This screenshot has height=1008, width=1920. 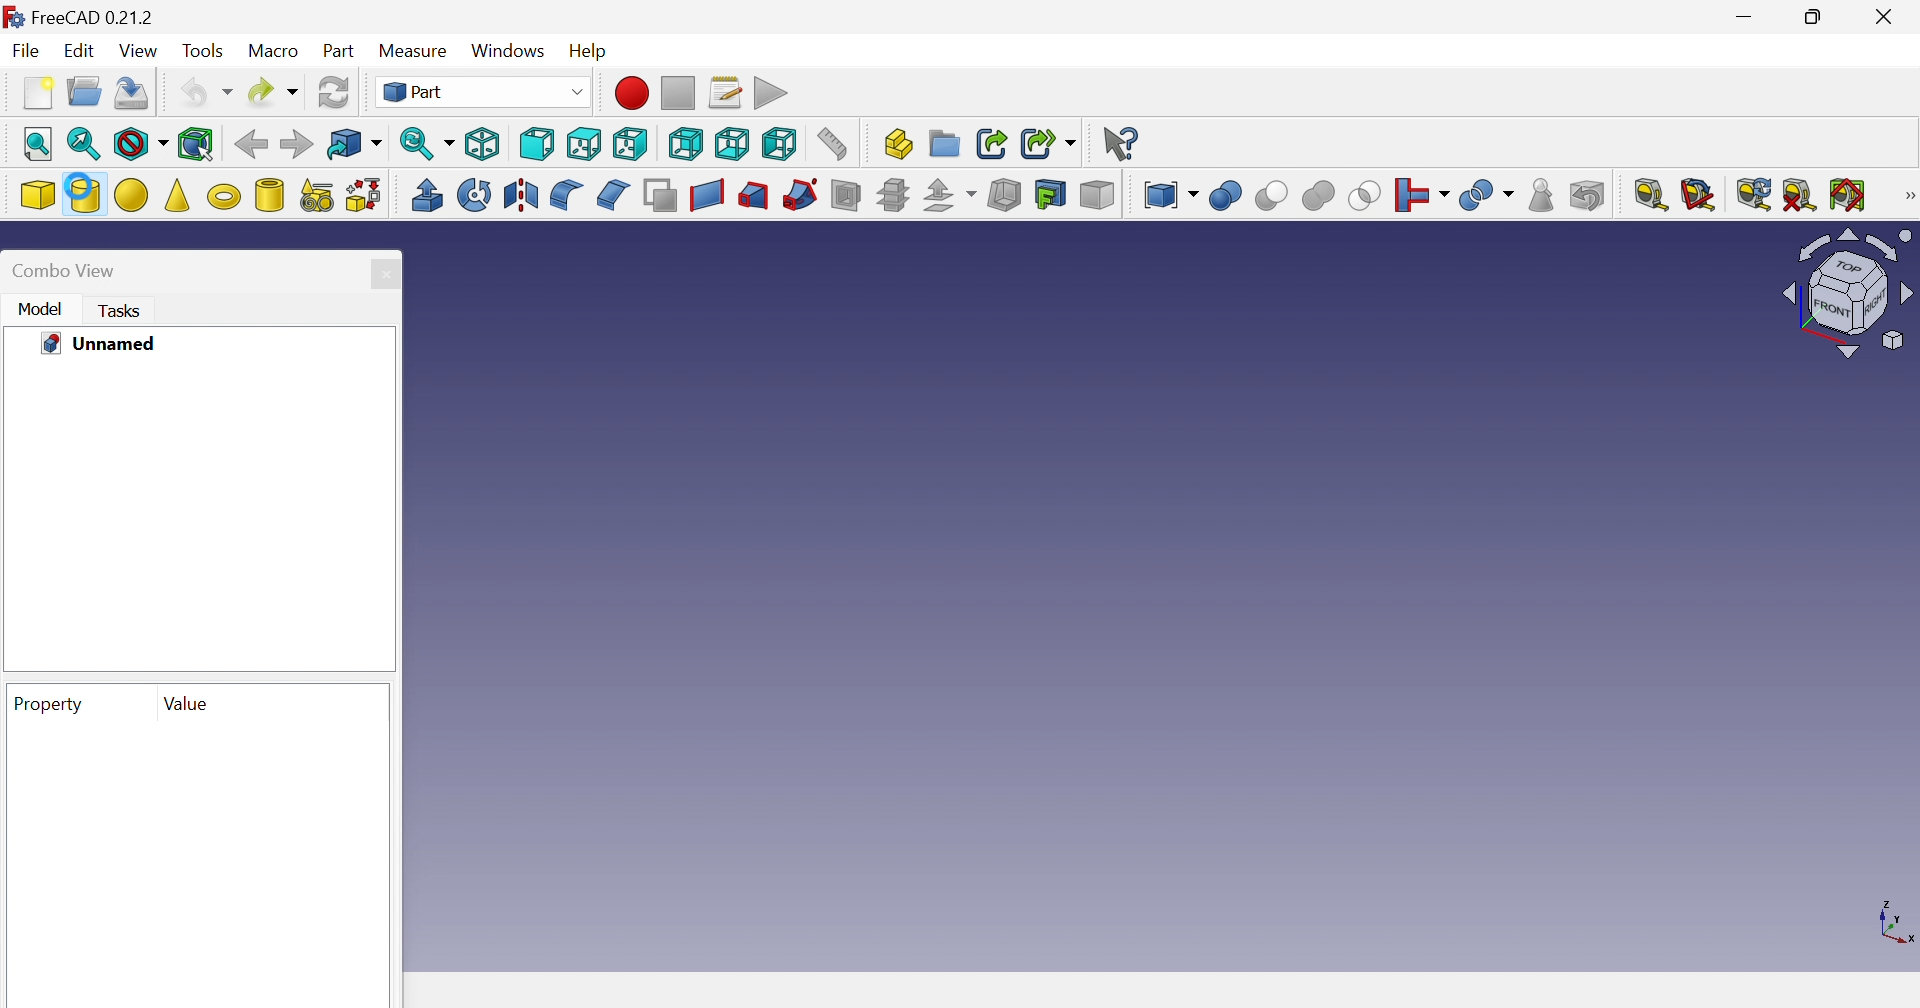 I want to click on Fit selection, so click(x=84, y=144).